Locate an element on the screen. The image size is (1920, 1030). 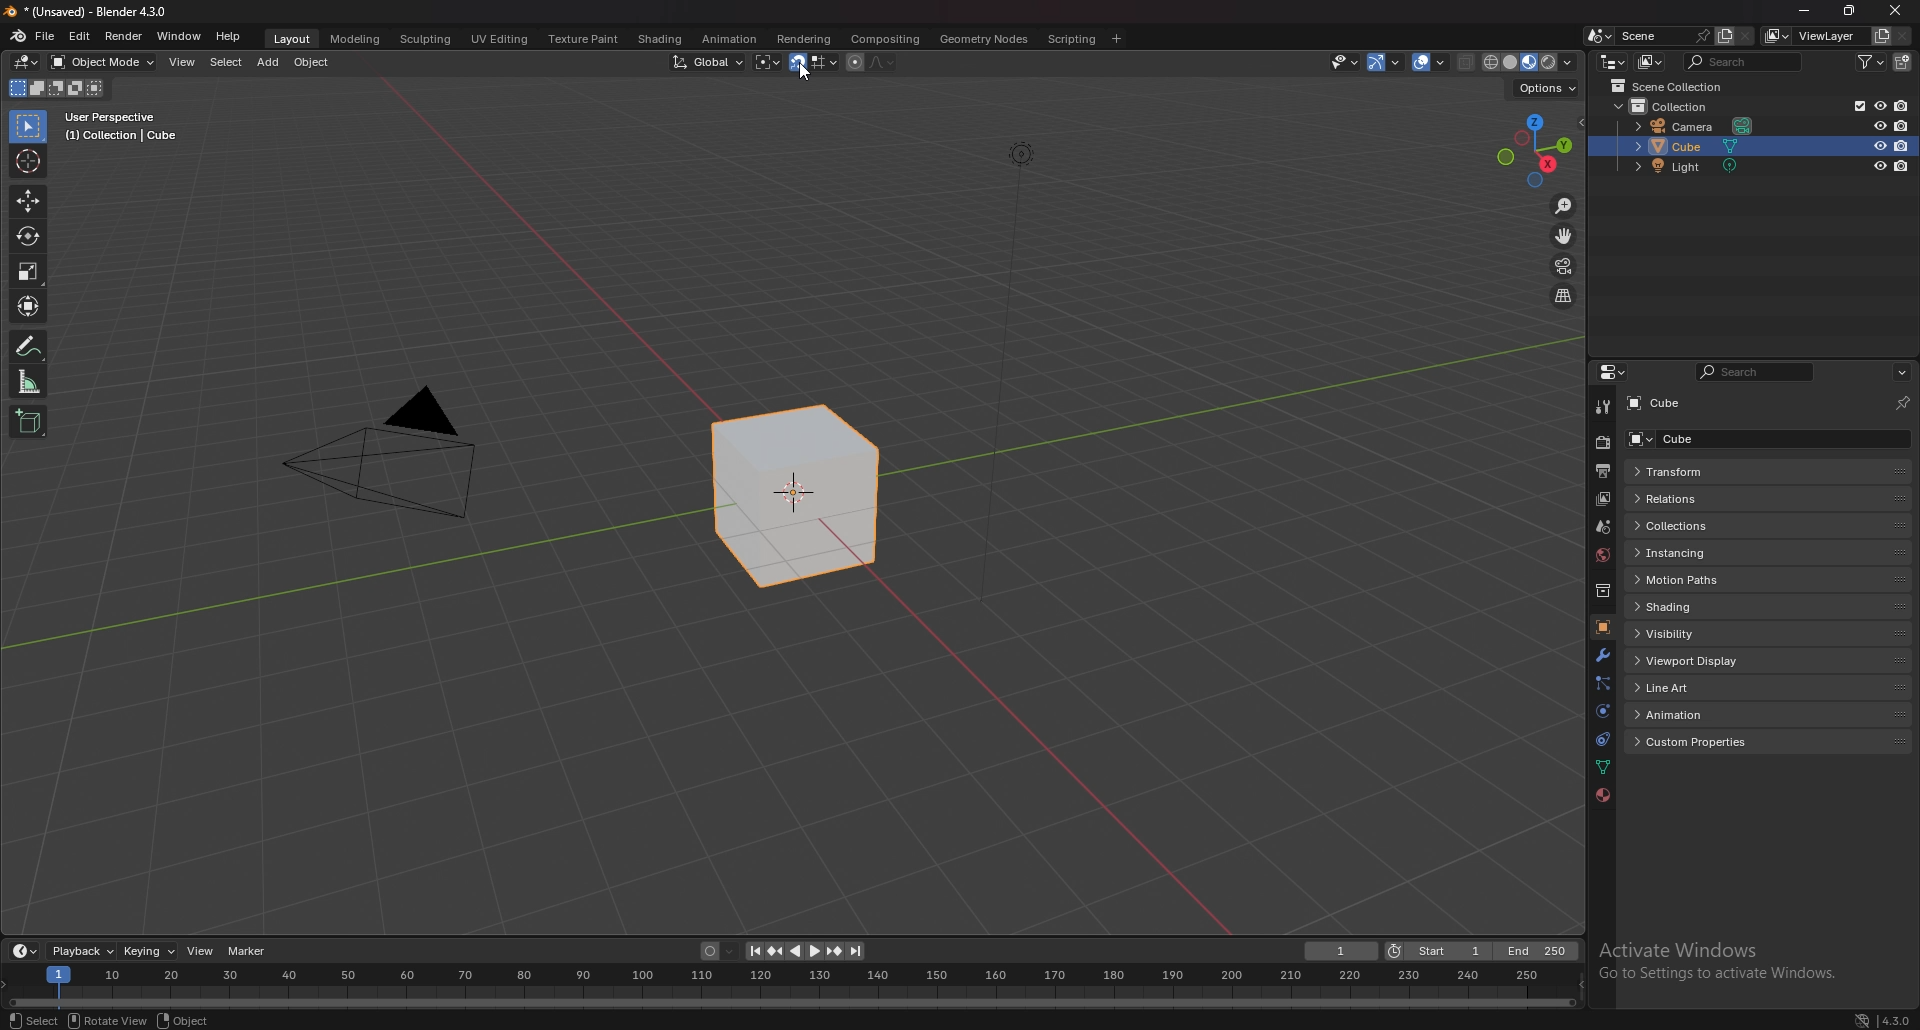
view is located at coordinates (202, 952).